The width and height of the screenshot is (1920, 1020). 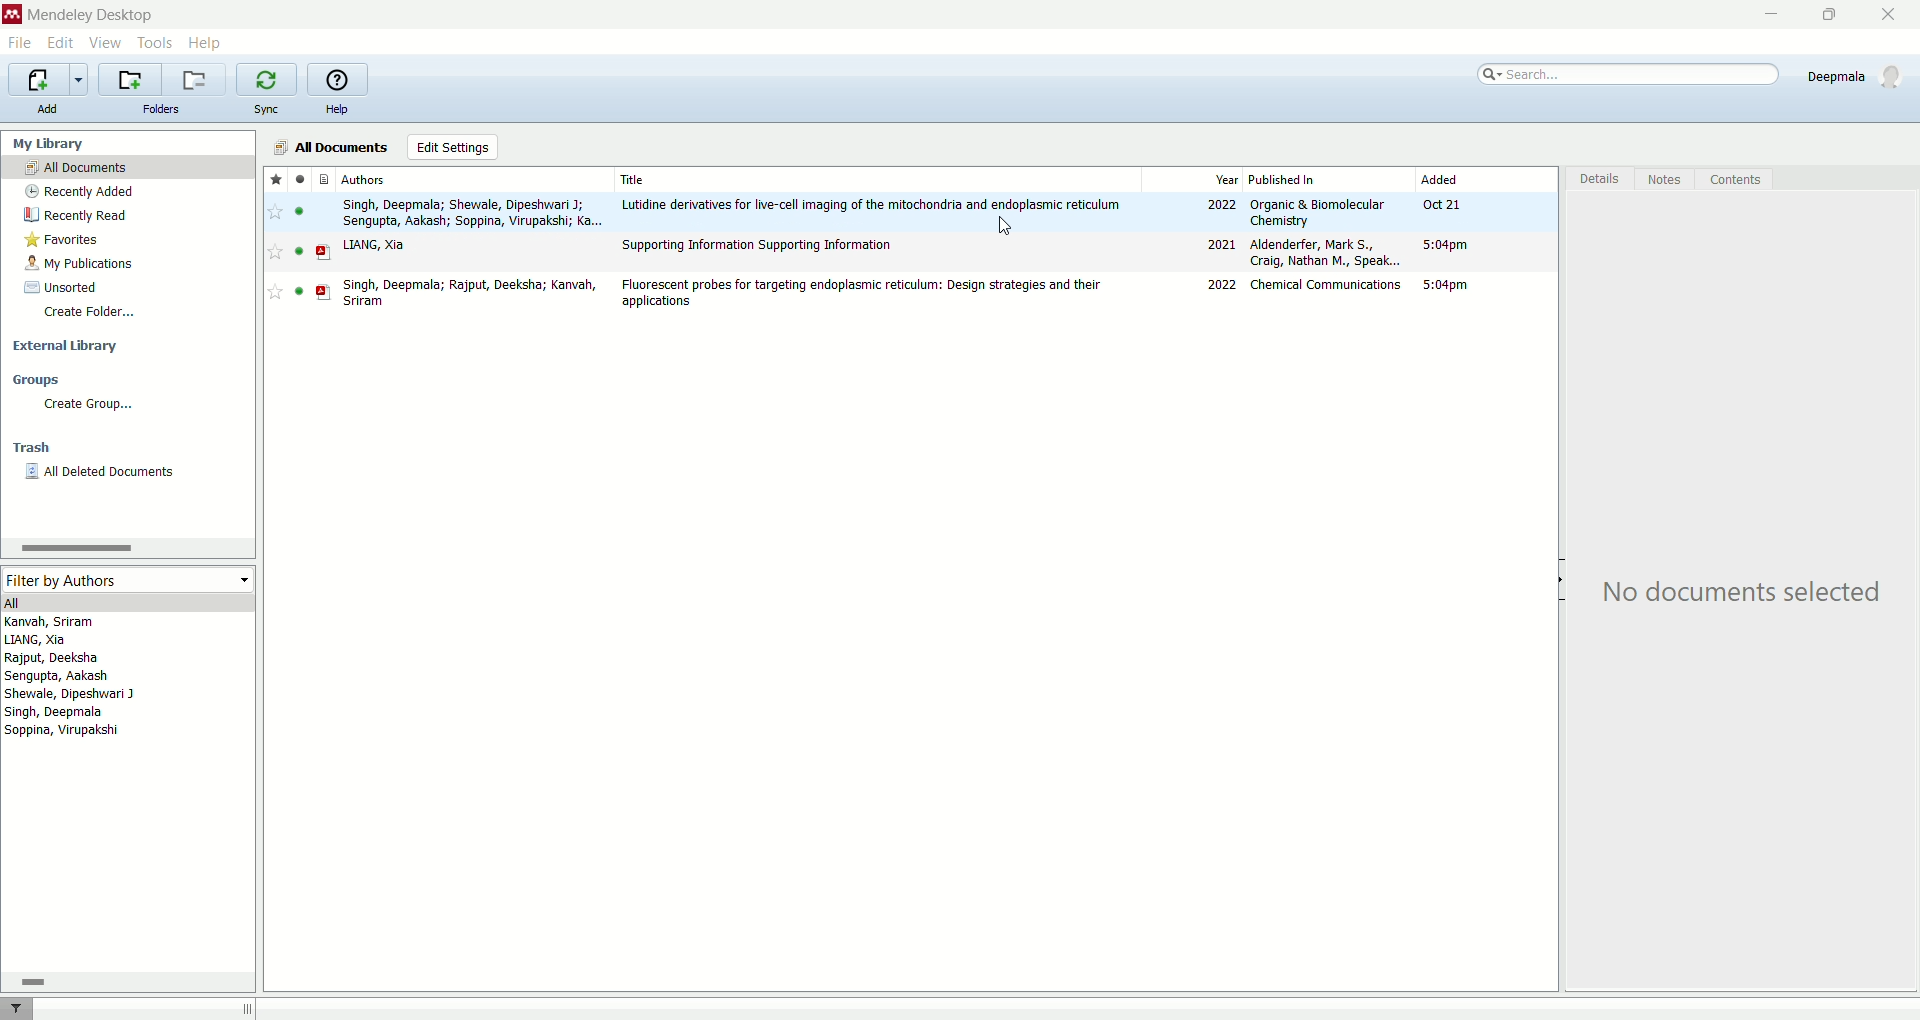 What do you see at coordinates (125, 602) in the screenshot?
I see `all` at bounding box center [125, 602].